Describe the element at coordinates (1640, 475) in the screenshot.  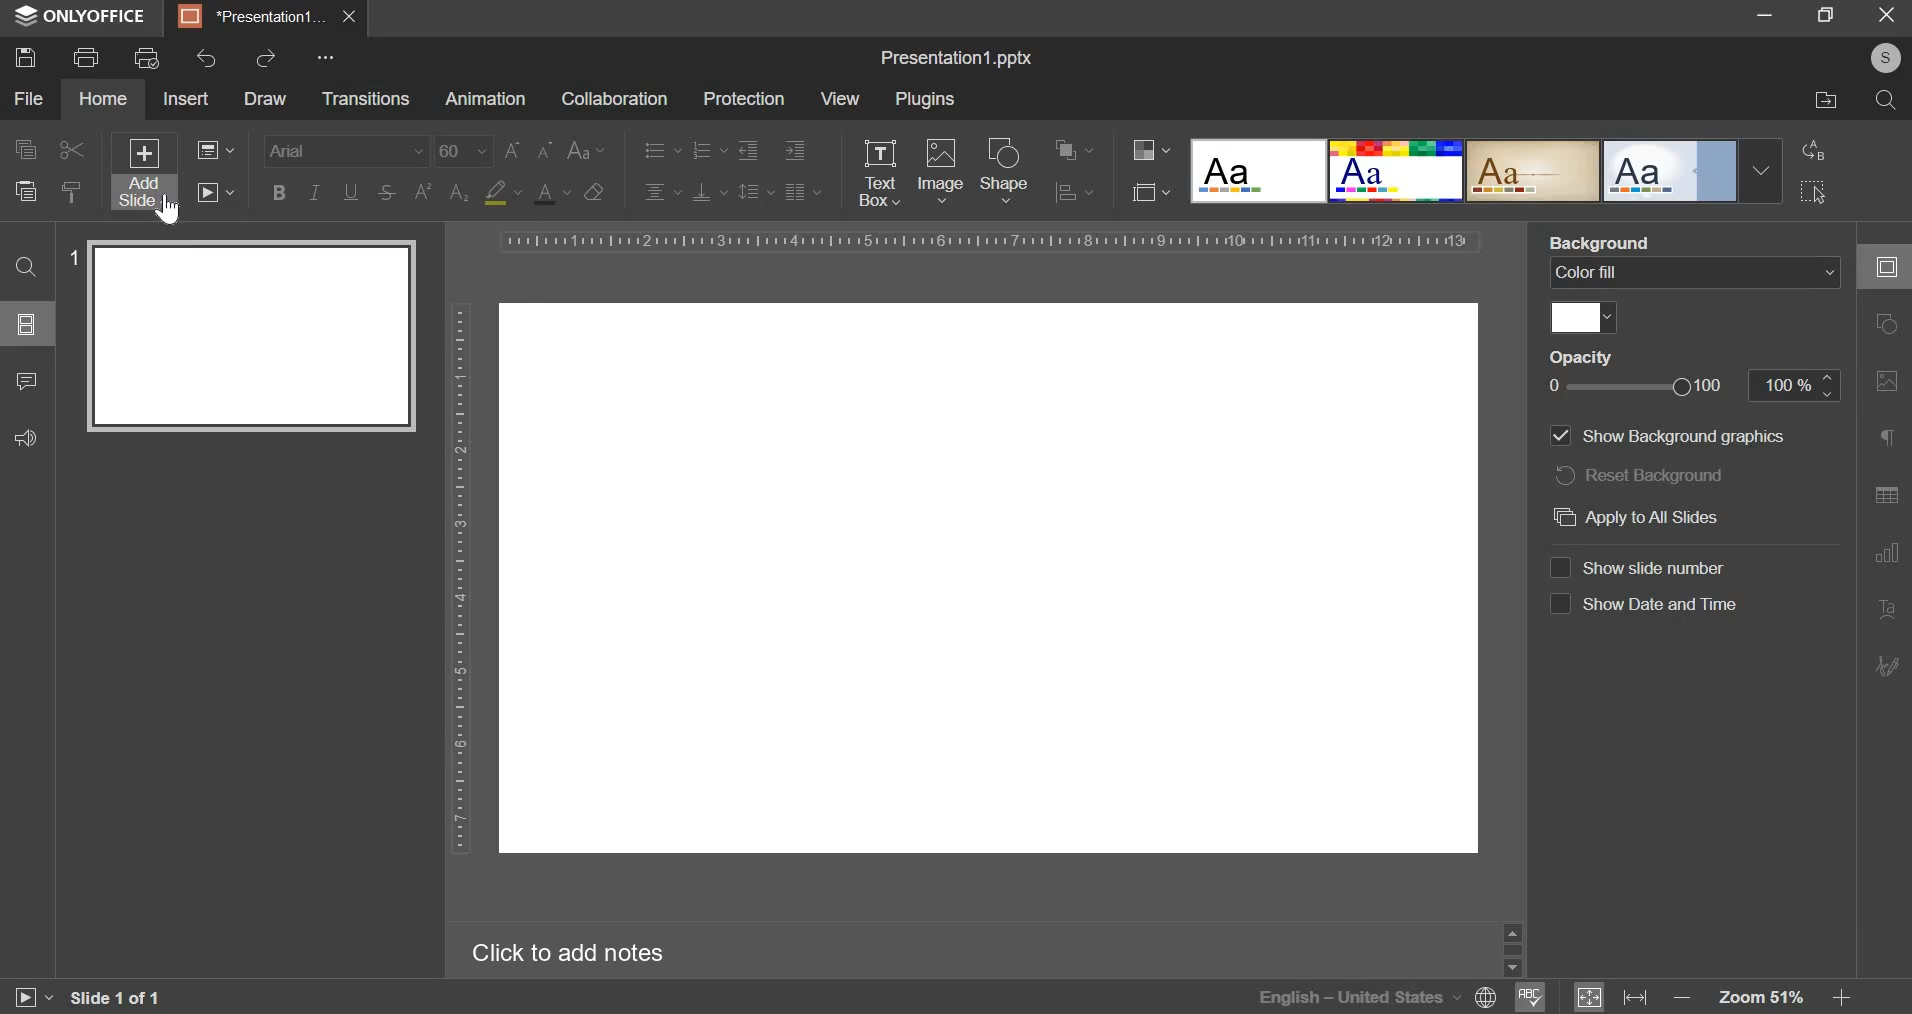
I see `reset background` at that location.